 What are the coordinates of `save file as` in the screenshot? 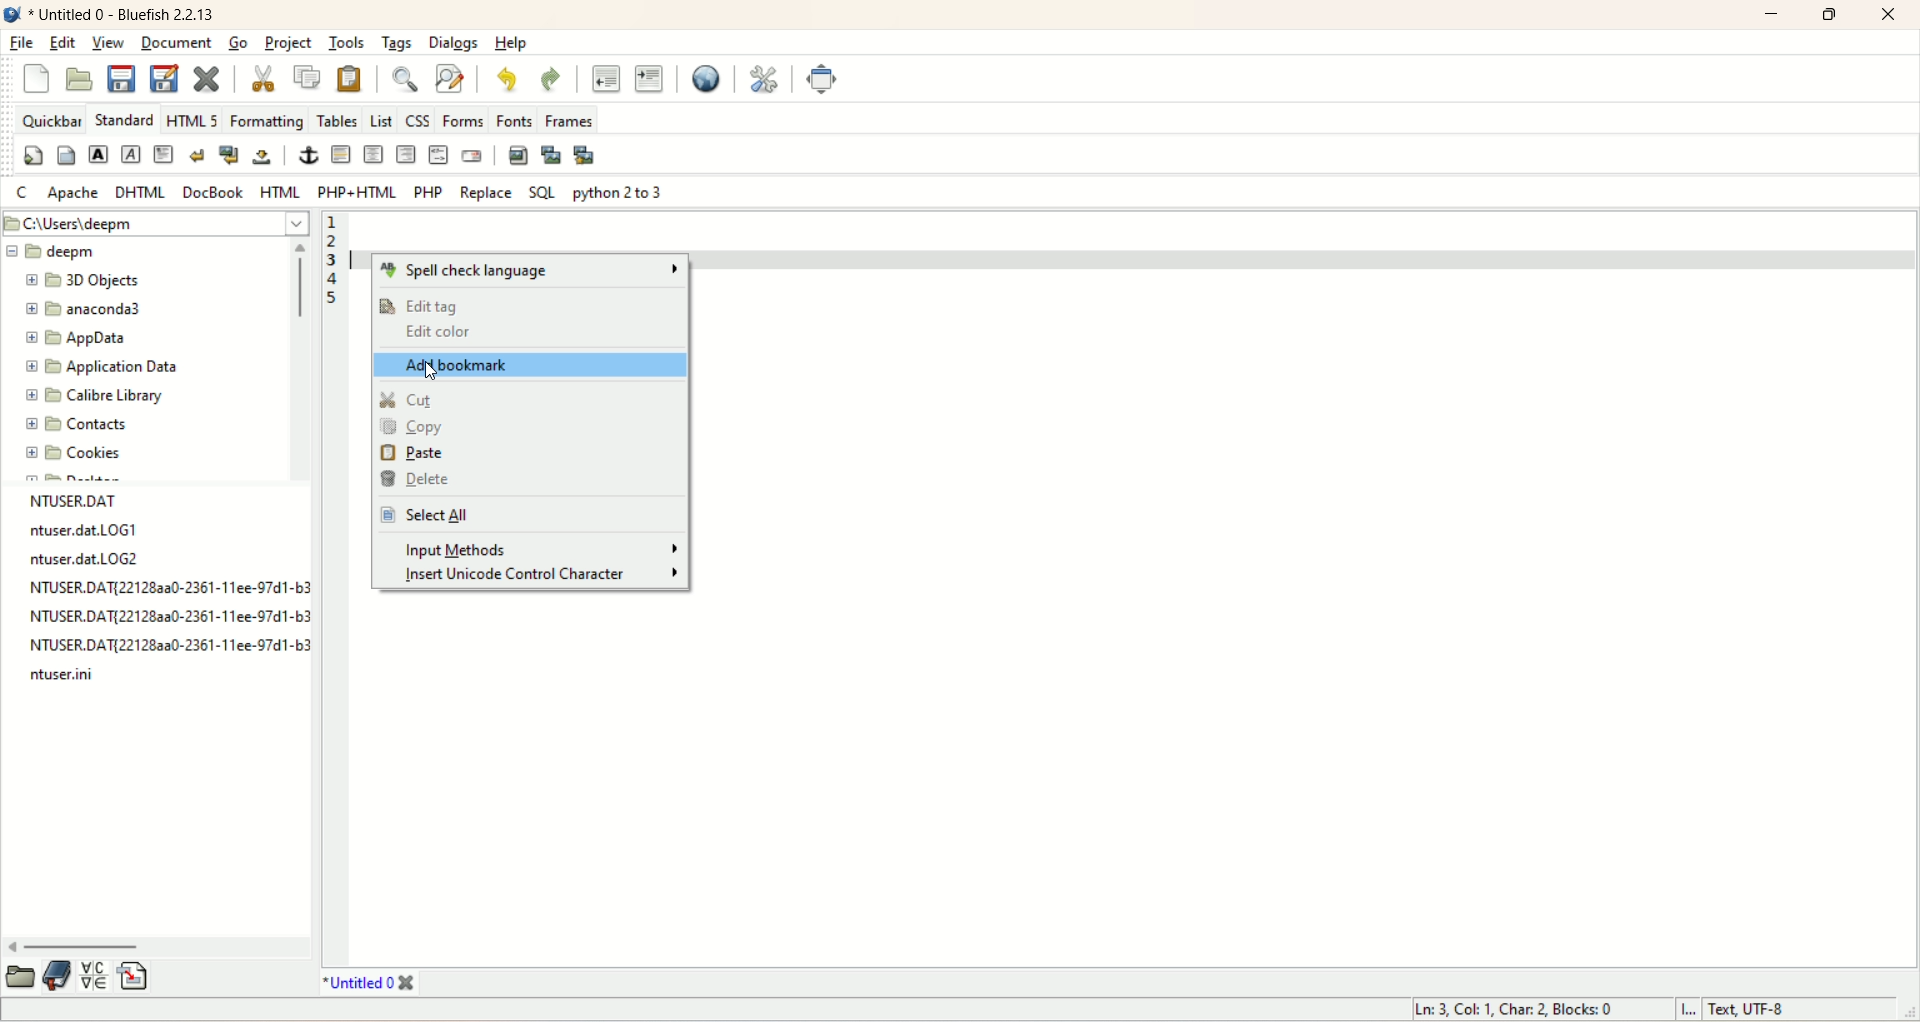 It's located at (165, 80).